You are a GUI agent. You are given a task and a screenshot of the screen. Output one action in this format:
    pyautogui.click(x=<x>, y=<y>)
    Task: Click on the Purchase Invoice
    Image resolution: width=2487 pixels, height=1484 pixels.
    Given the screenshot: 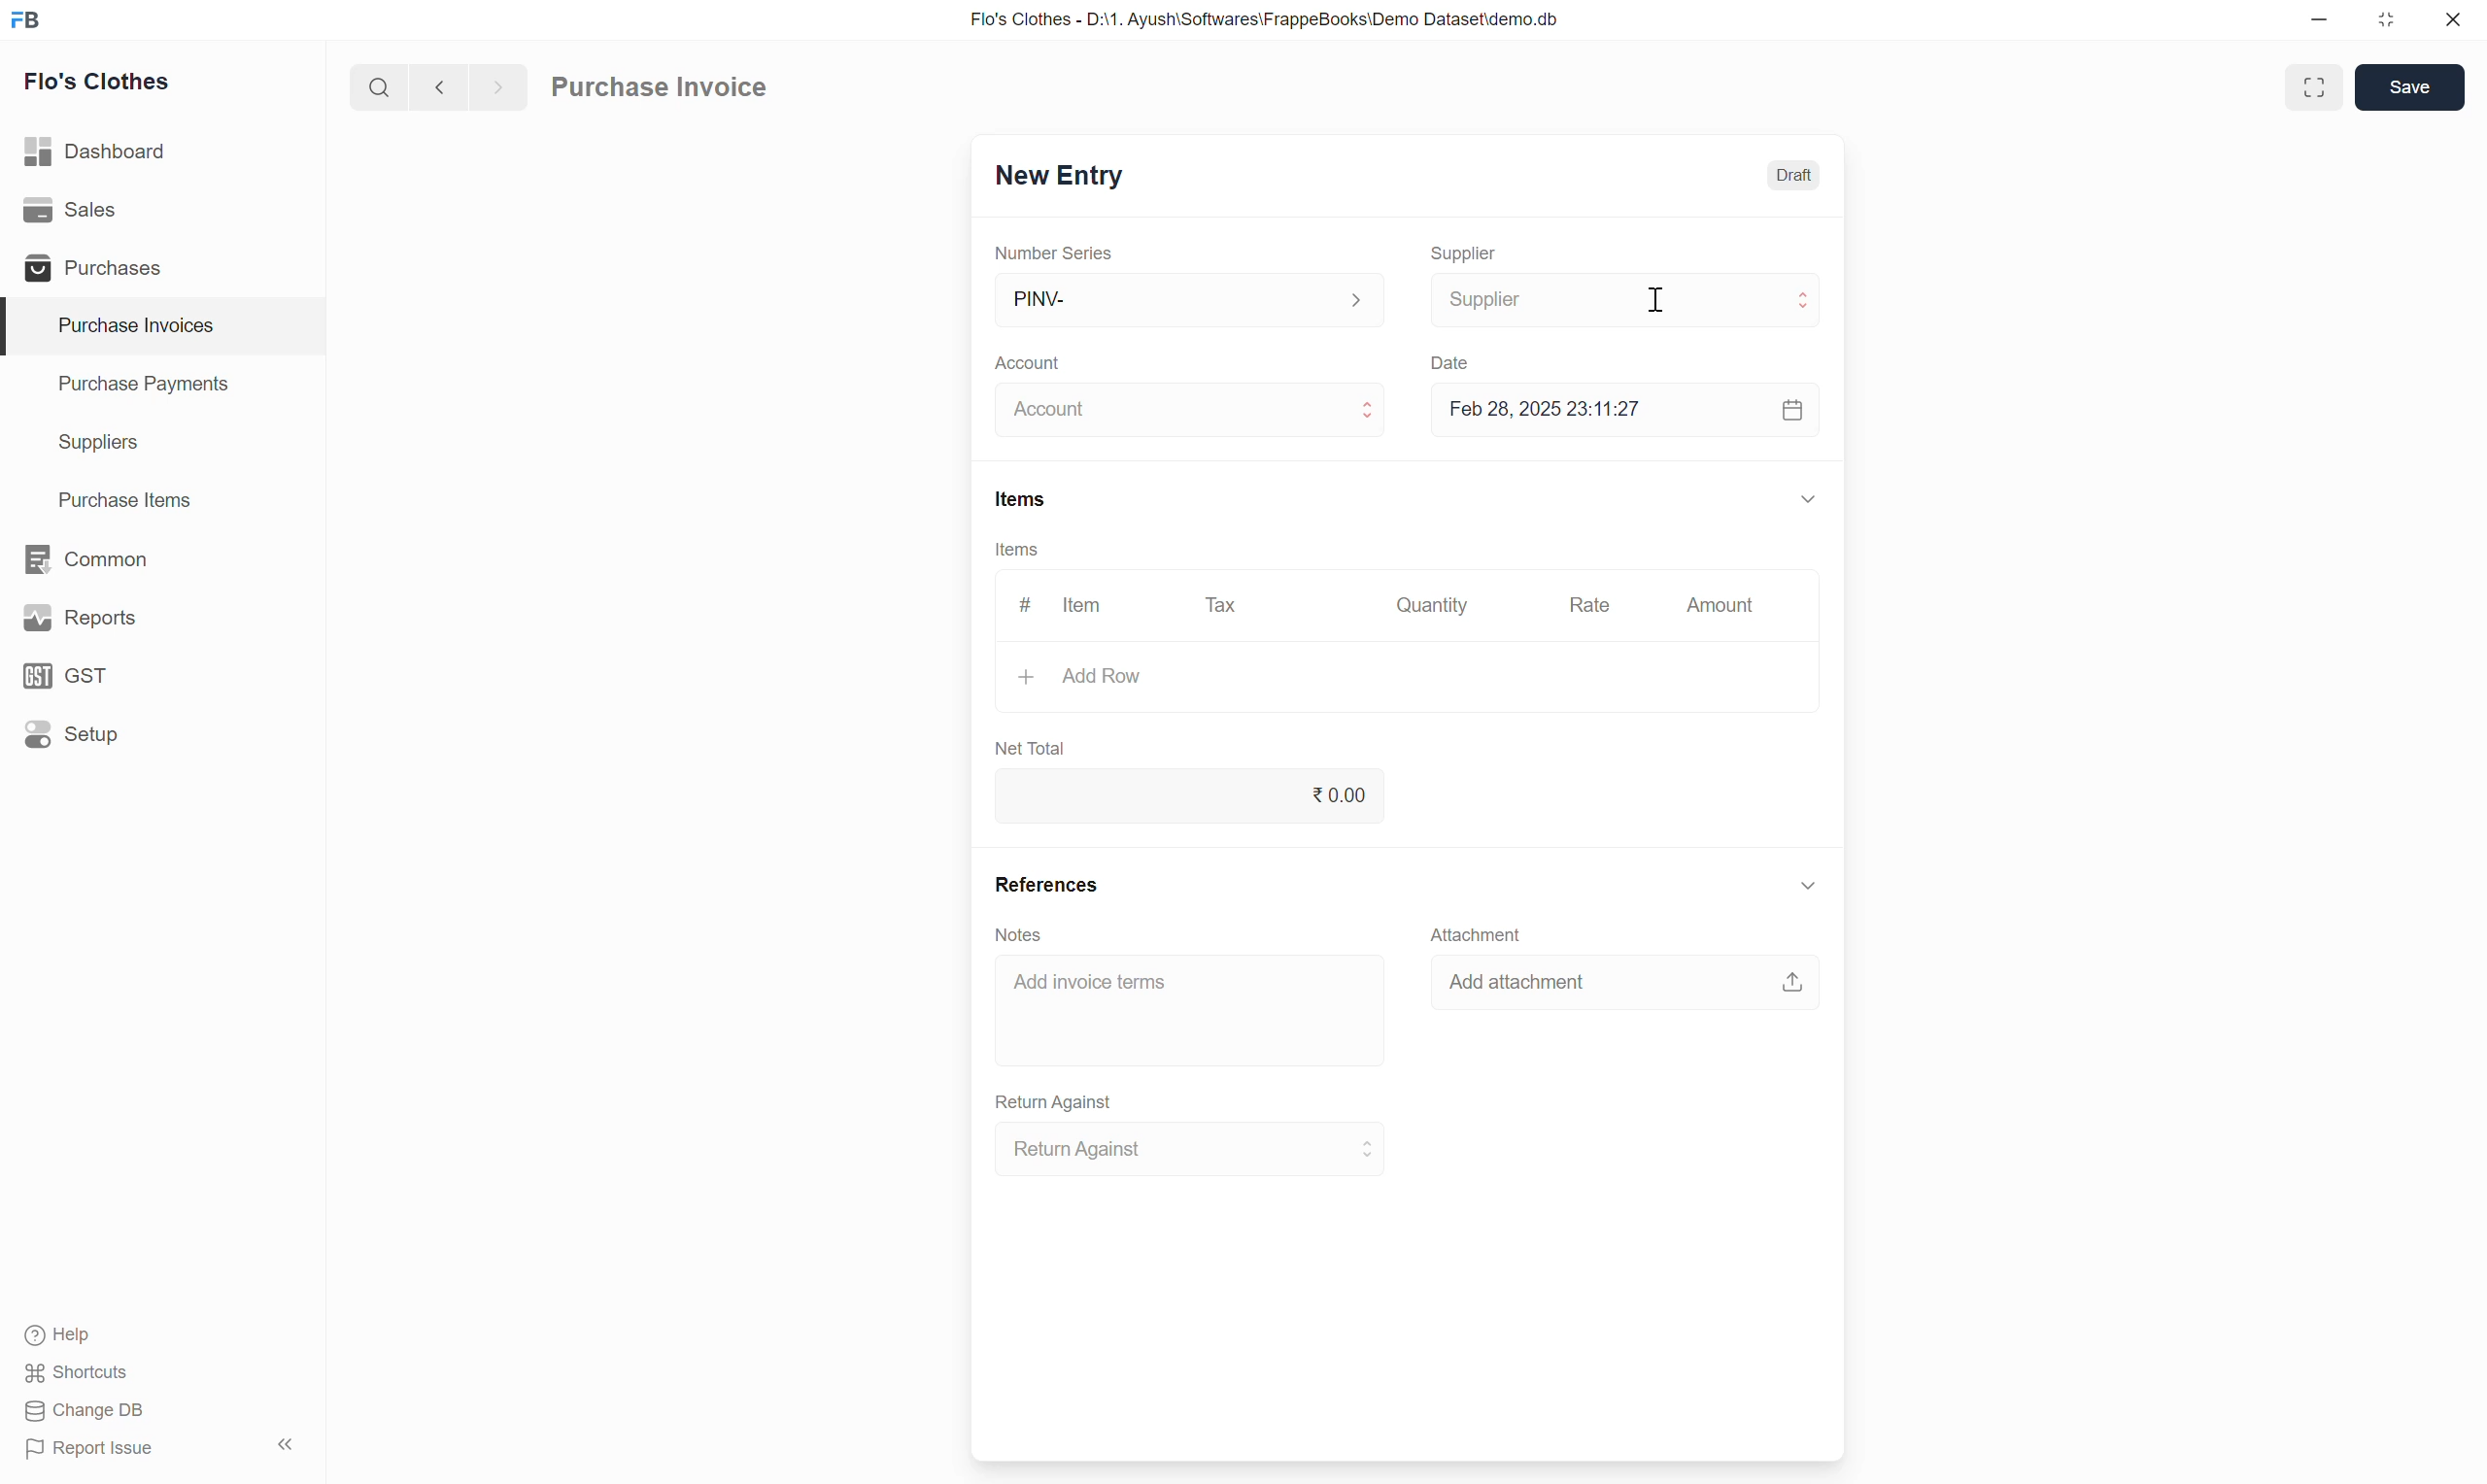 What is the action you would take?
    pyautogui.click(x=658, y=85)
    